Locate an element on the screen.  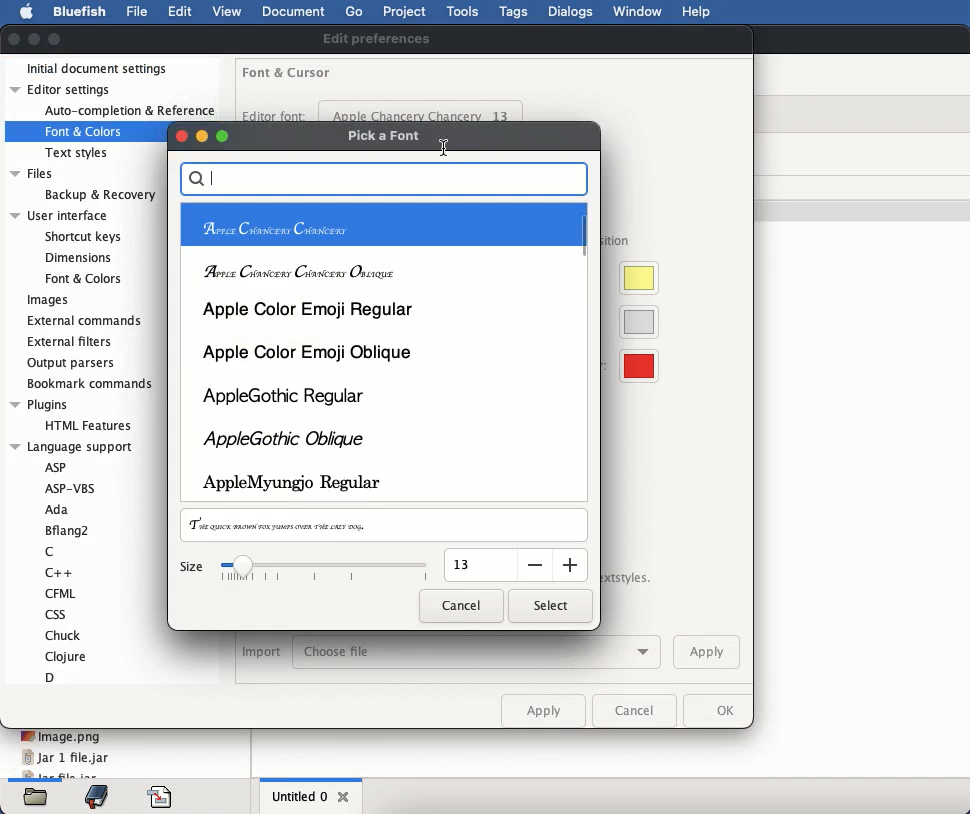
close is located at coordinates (15, 40).